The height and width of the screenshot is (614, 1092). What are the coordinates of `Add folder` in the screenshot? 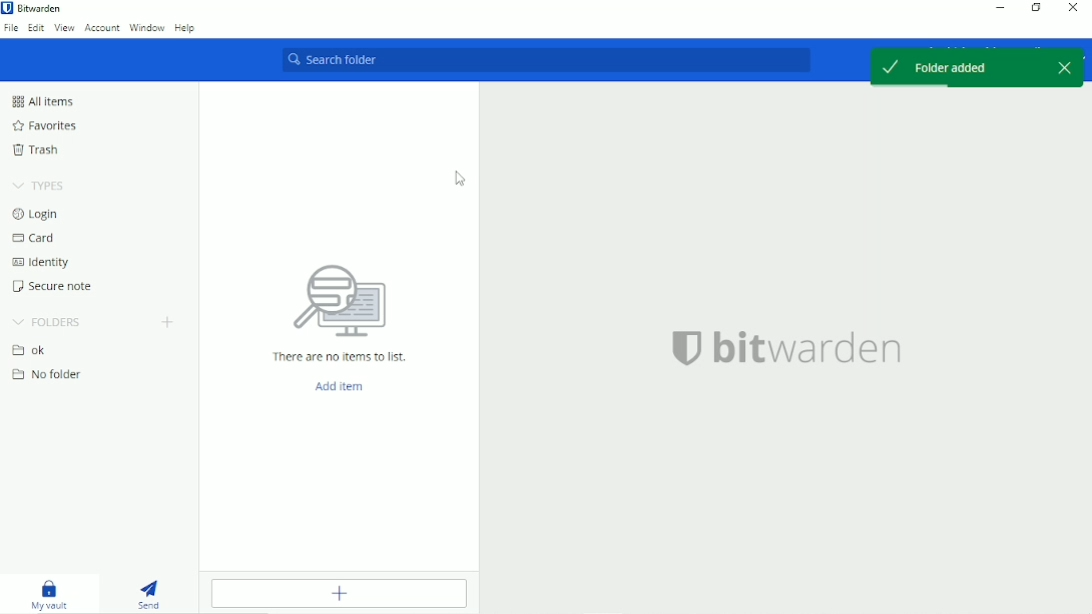 It's located at (168, 322).